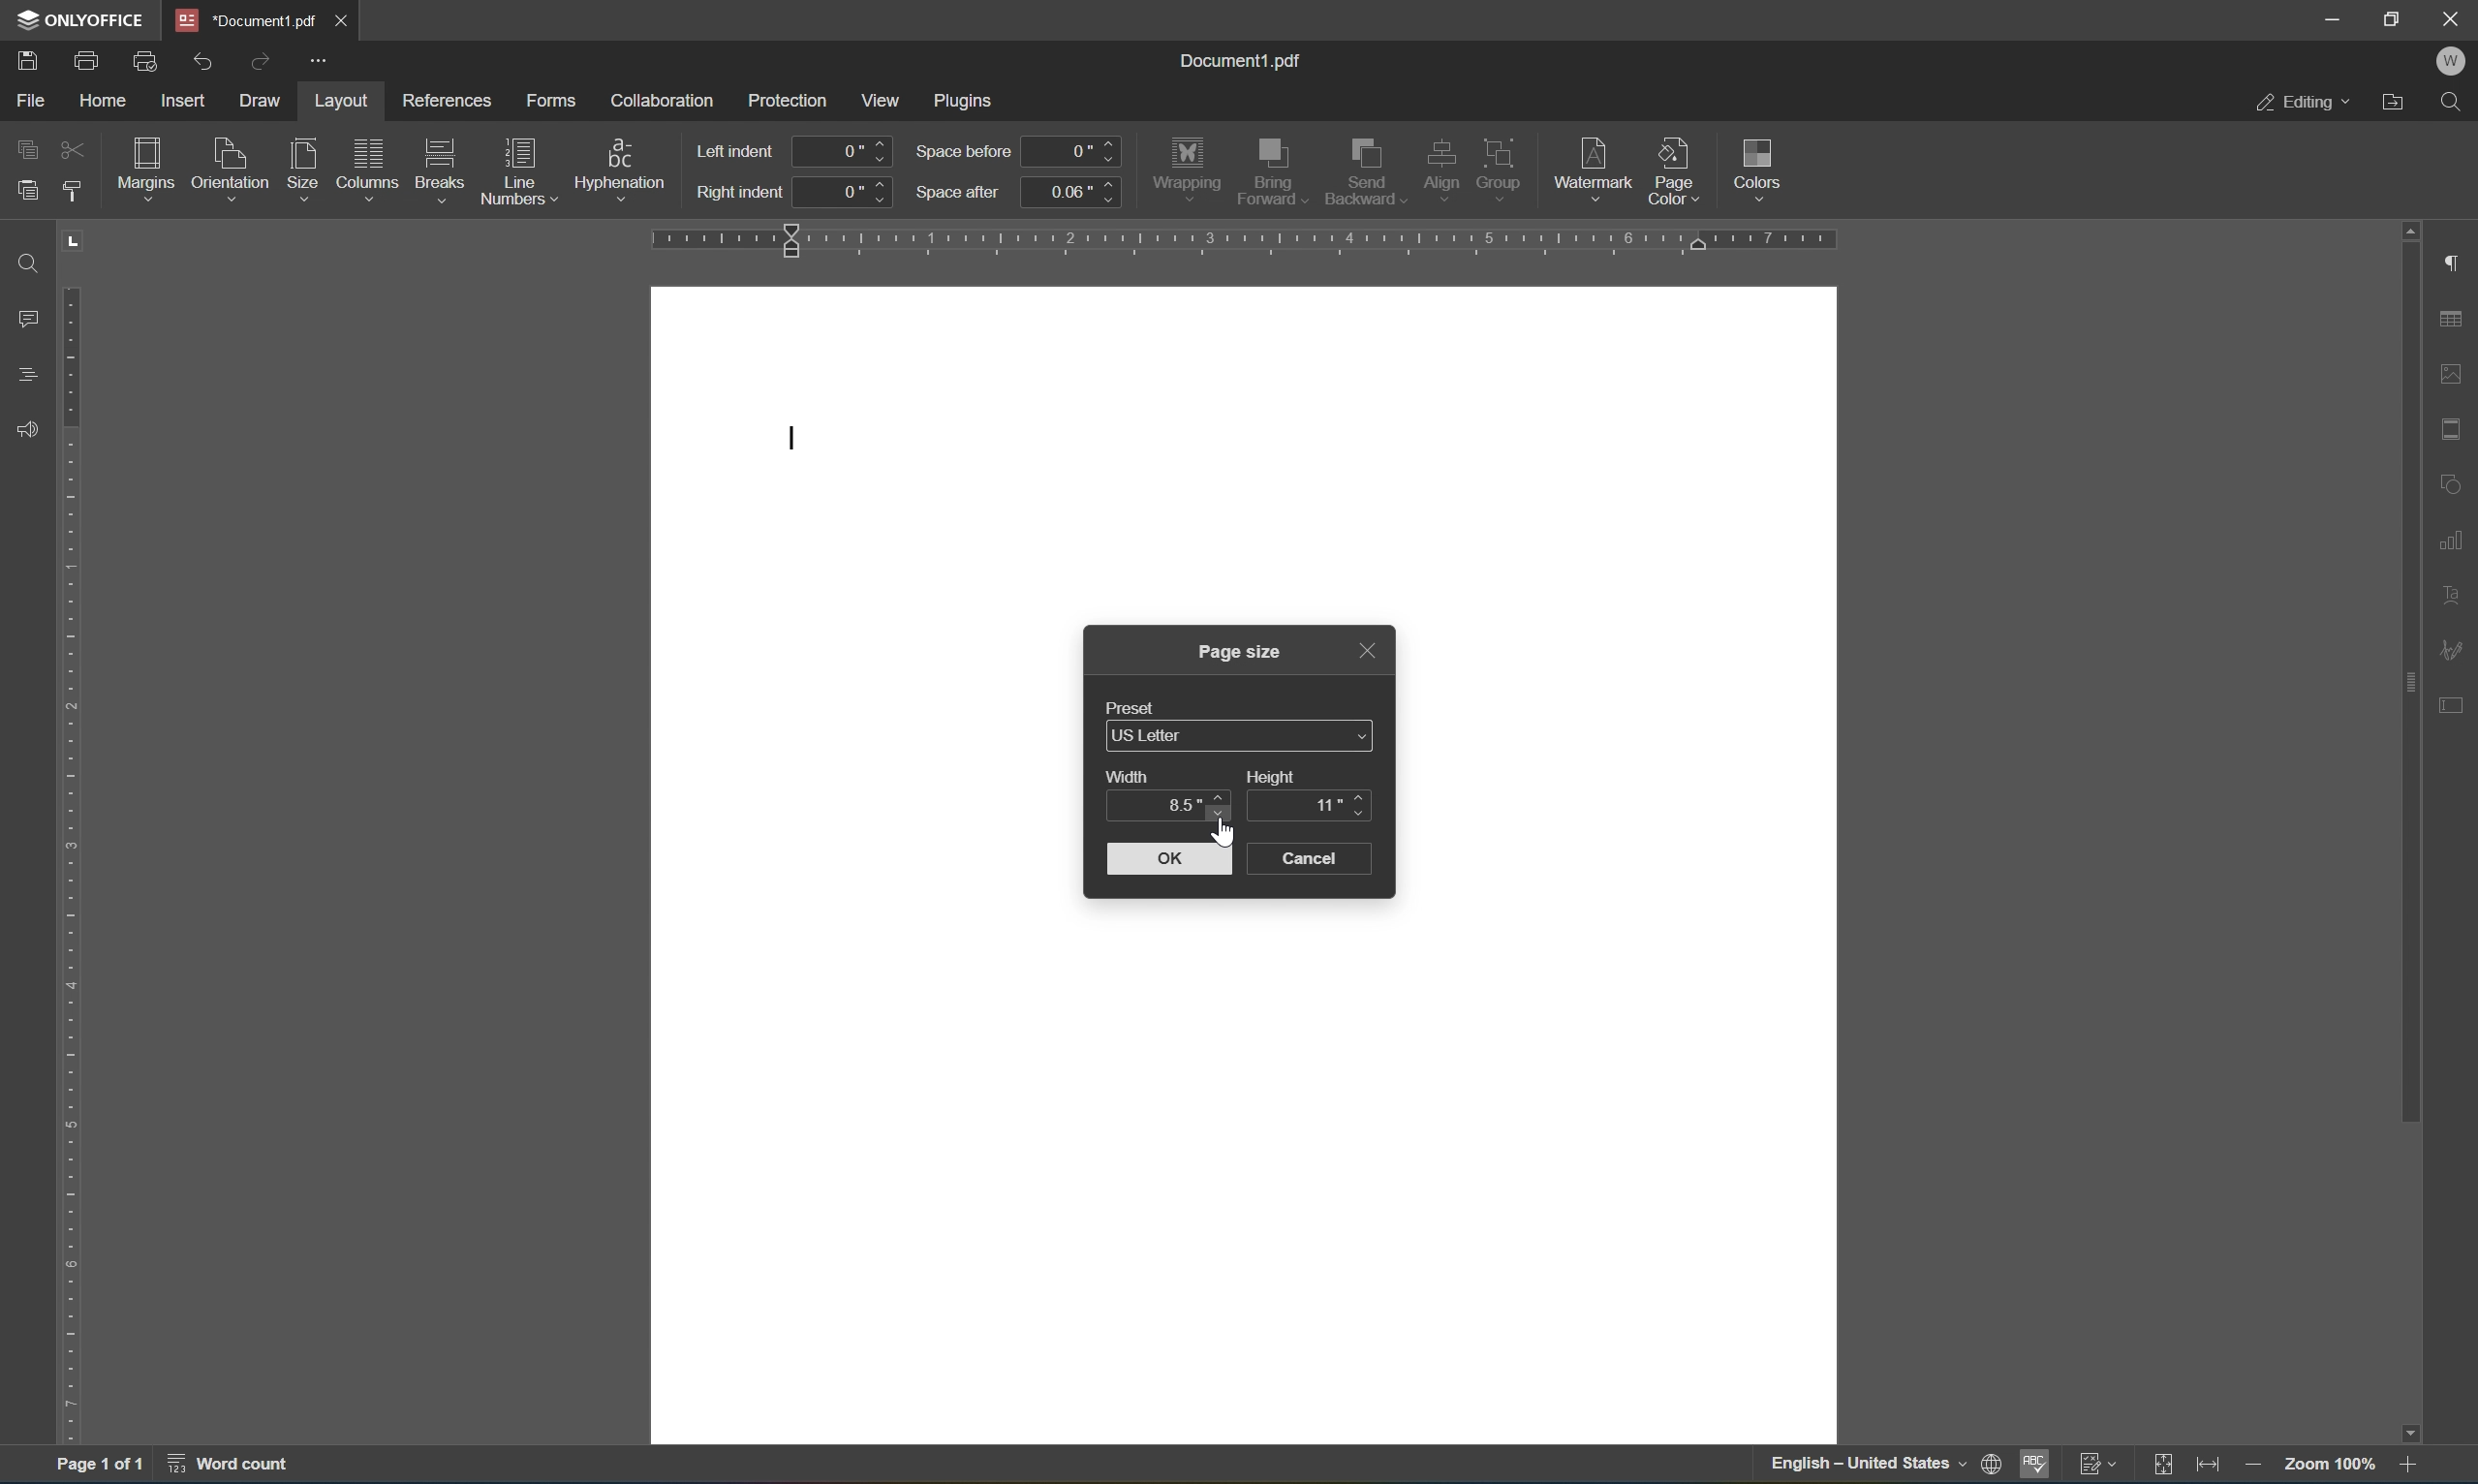 This screenshot has width=2478, height=1484. What do you see at coordinates (663, 98) in the screenshot?
I see `colaboration` at bounding box center [663, 98].